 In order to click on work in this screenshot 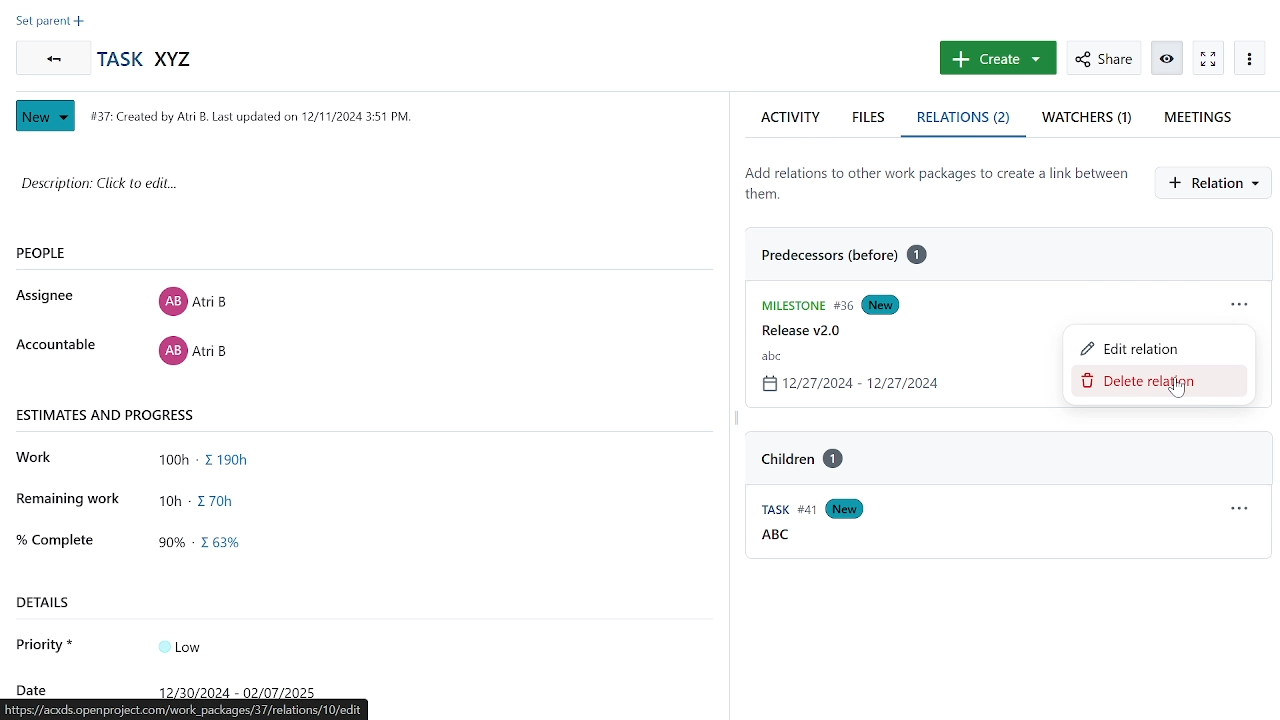, I will do `click(40, 458)`.